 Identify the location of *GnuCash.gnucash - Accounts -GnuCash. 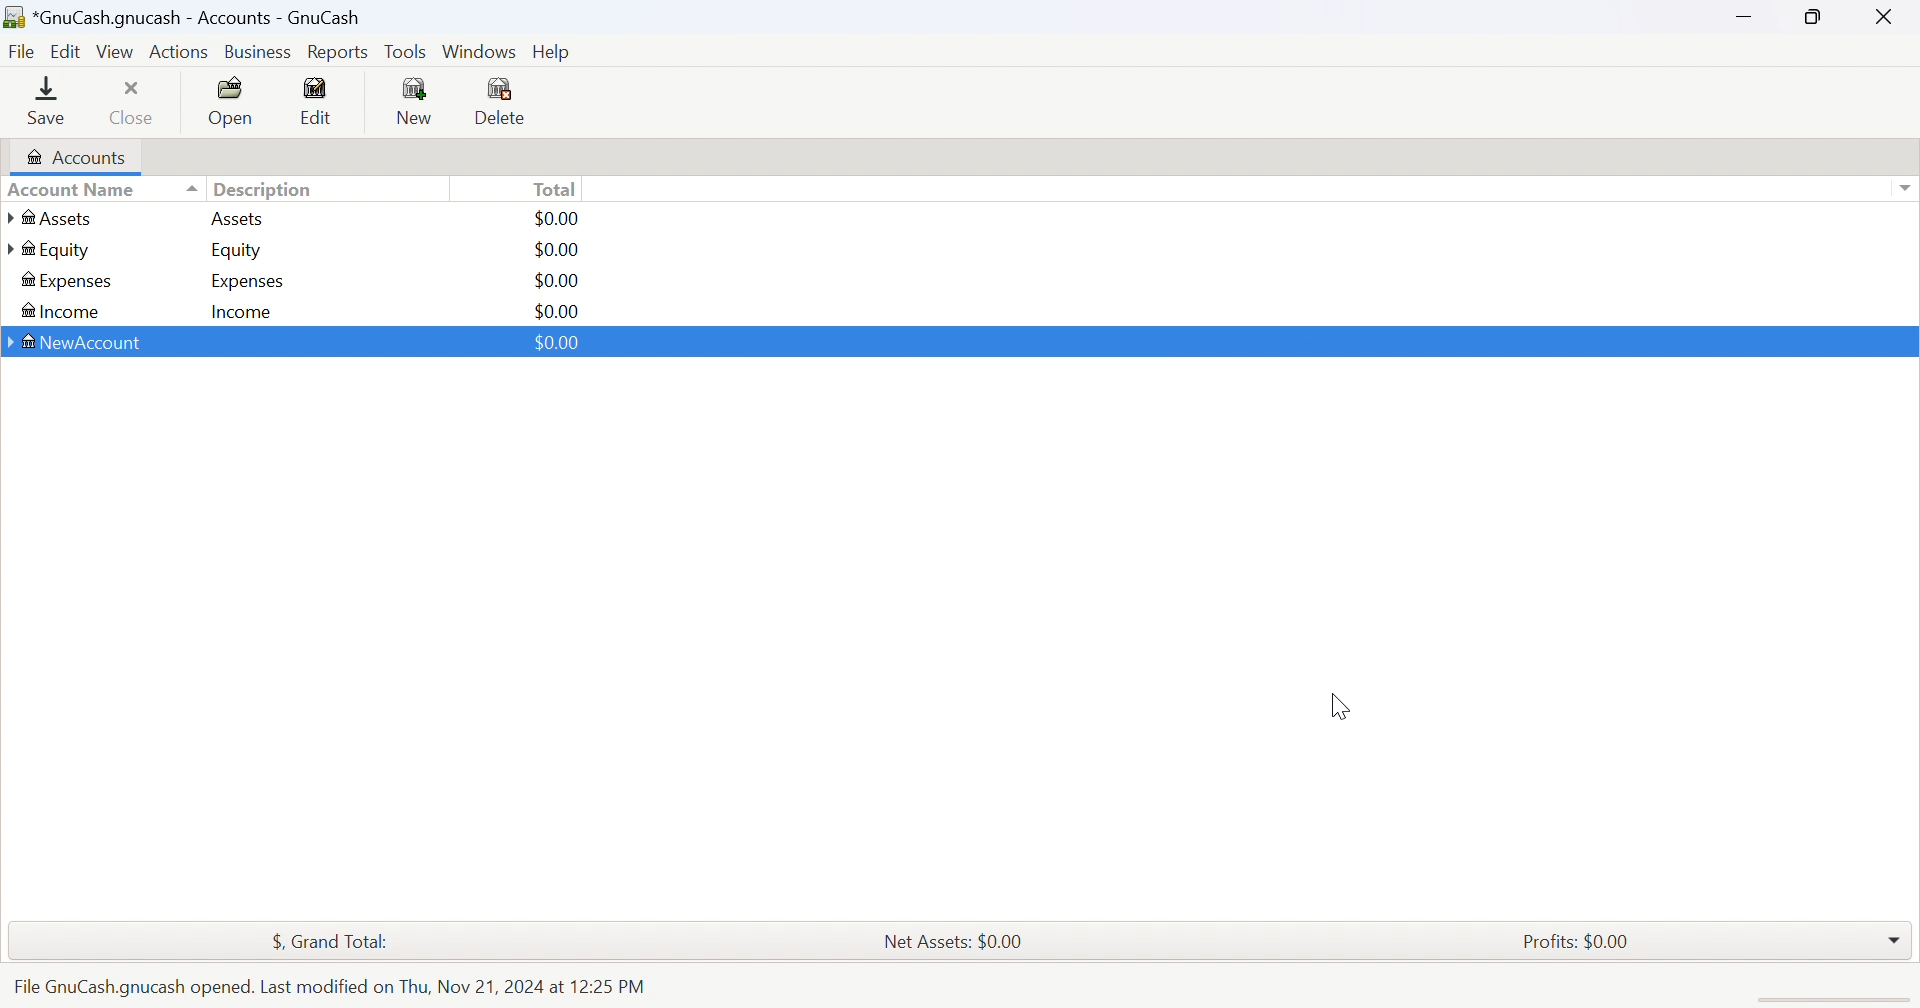
(188, 18).